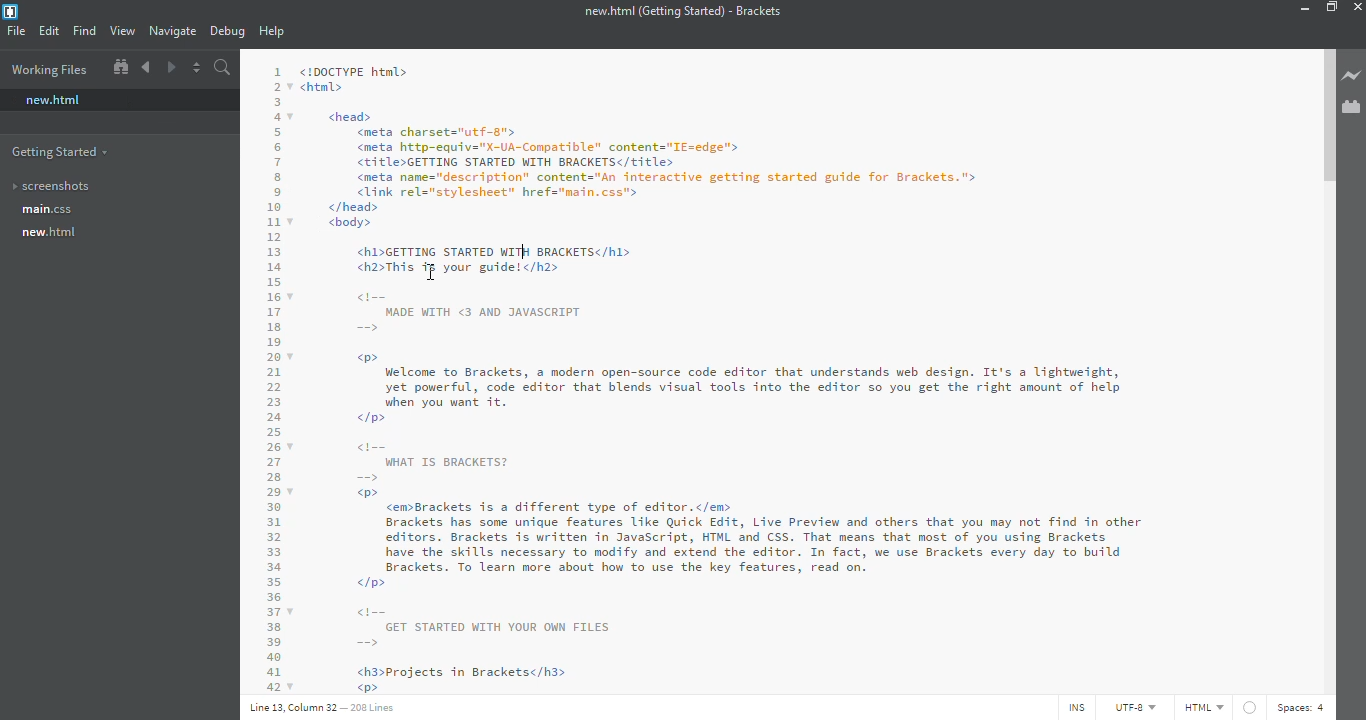 This screenshot has height=720, width=1366. Describe the element at coordinates (121, 66) in the screenshot. I see `show in file tree` at that location.